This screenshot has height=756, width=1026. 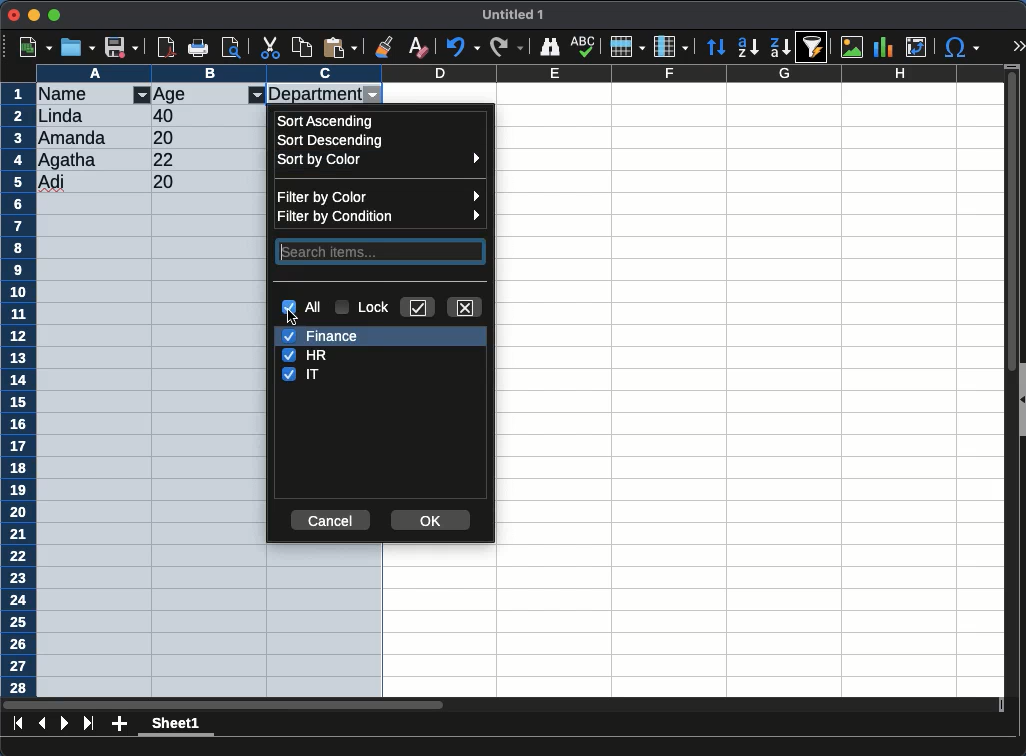 I want to click on 40, so click(x=164, y=116).